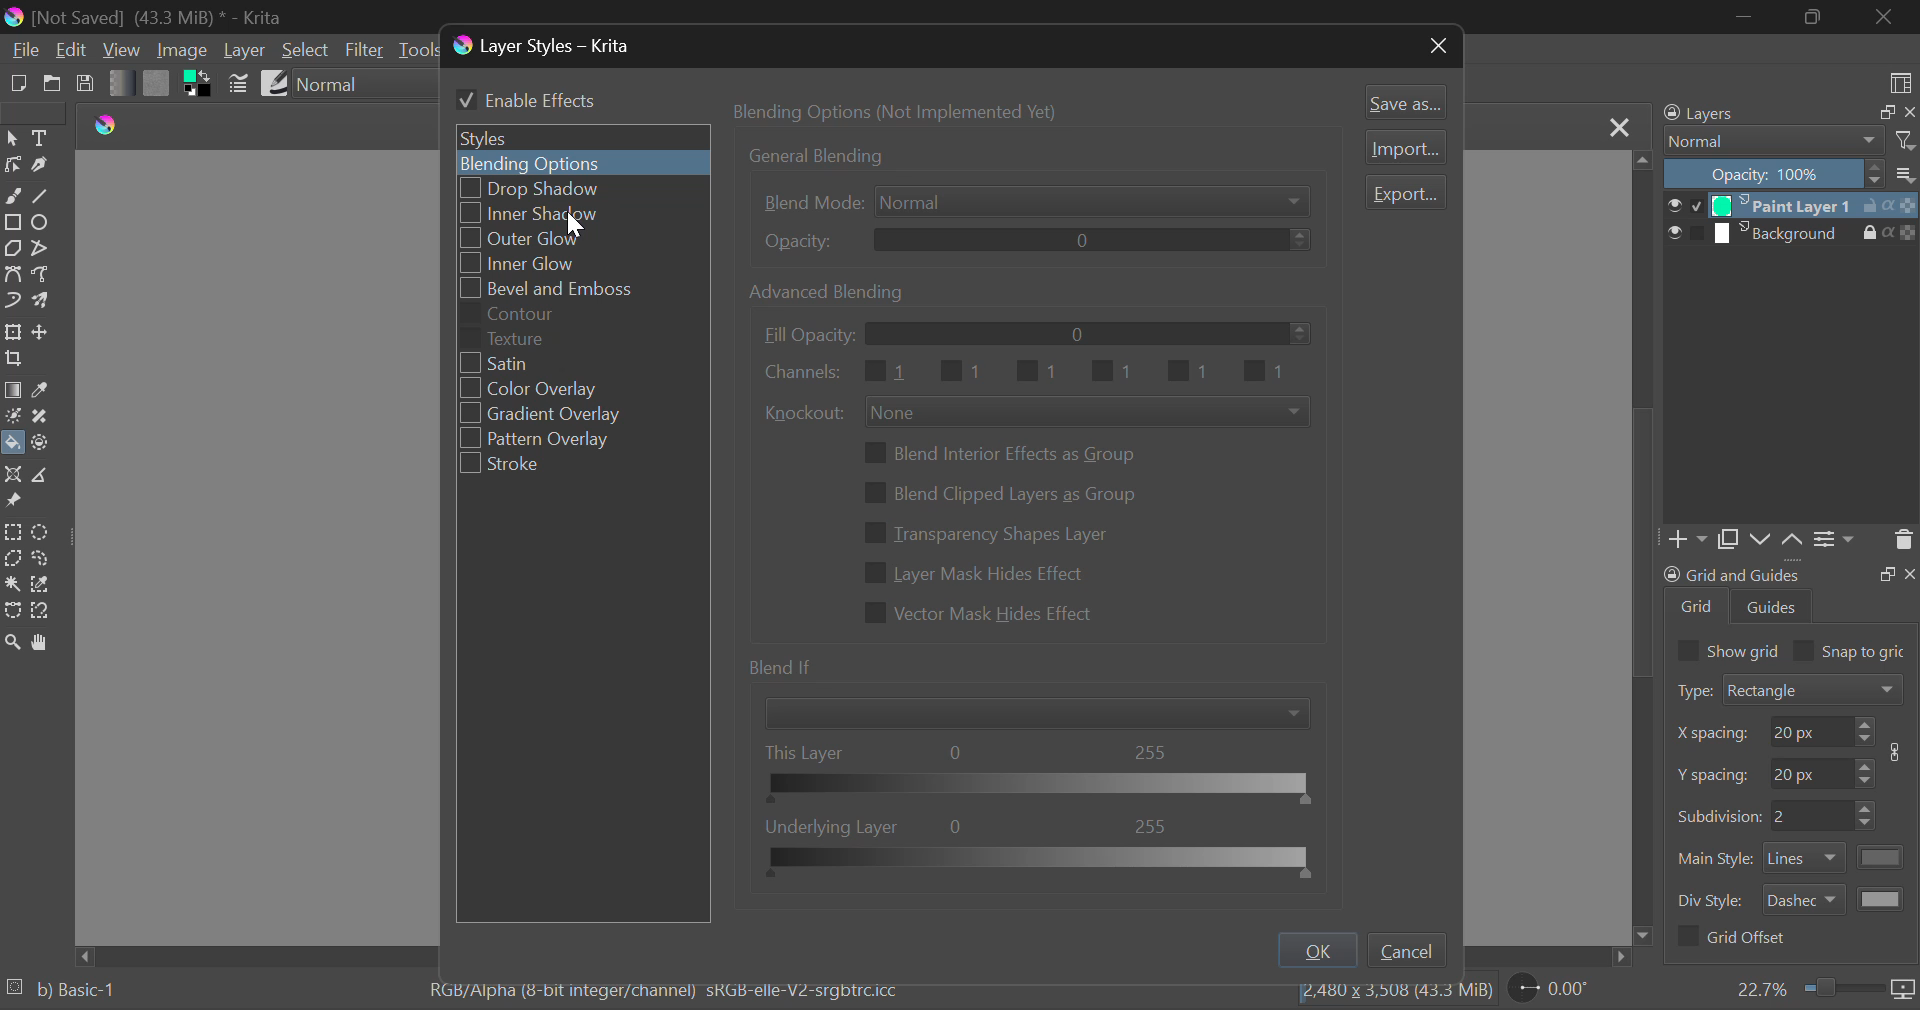 Image resolution: width=1920 pixels, height=1010 pixels. Describe the element at coordinates (1727, 649) in the screenshot. I see `Show grid` at that location.